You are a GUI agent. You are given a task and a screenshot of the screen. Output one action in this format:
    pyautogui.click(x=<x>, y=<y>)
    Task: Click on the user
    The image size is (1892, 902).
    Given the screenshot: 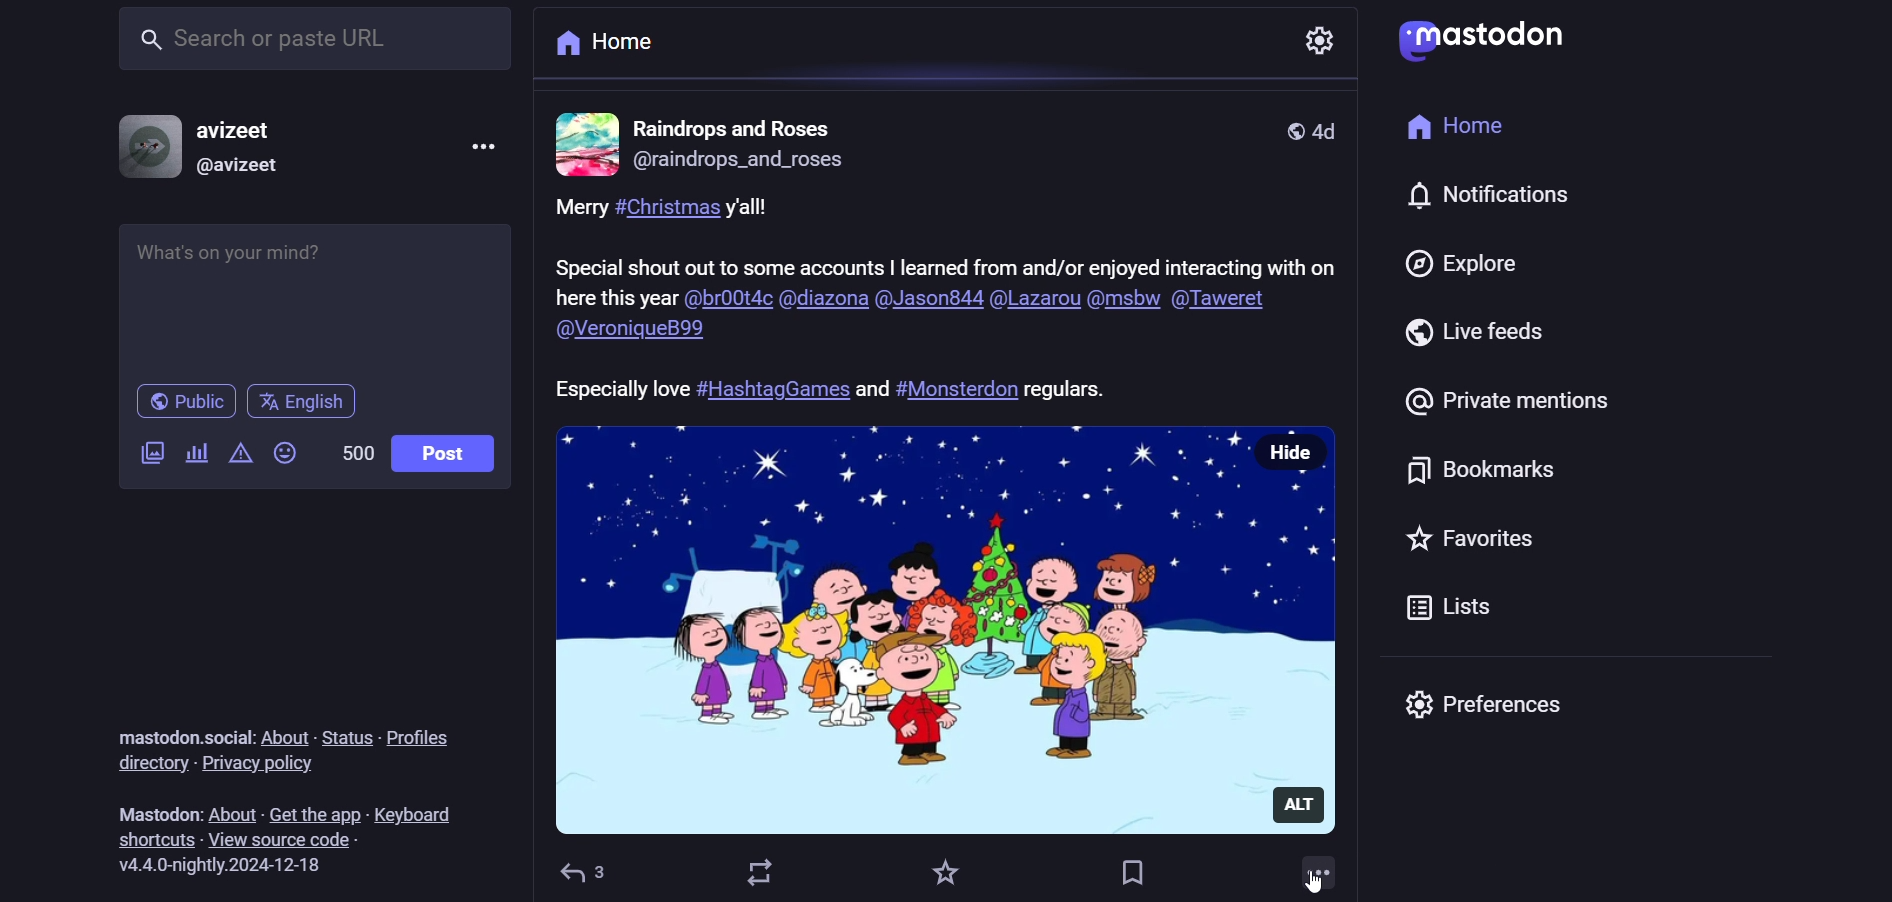 What is the action you would take?
    pyautogui.click(x=737, y=126)
    